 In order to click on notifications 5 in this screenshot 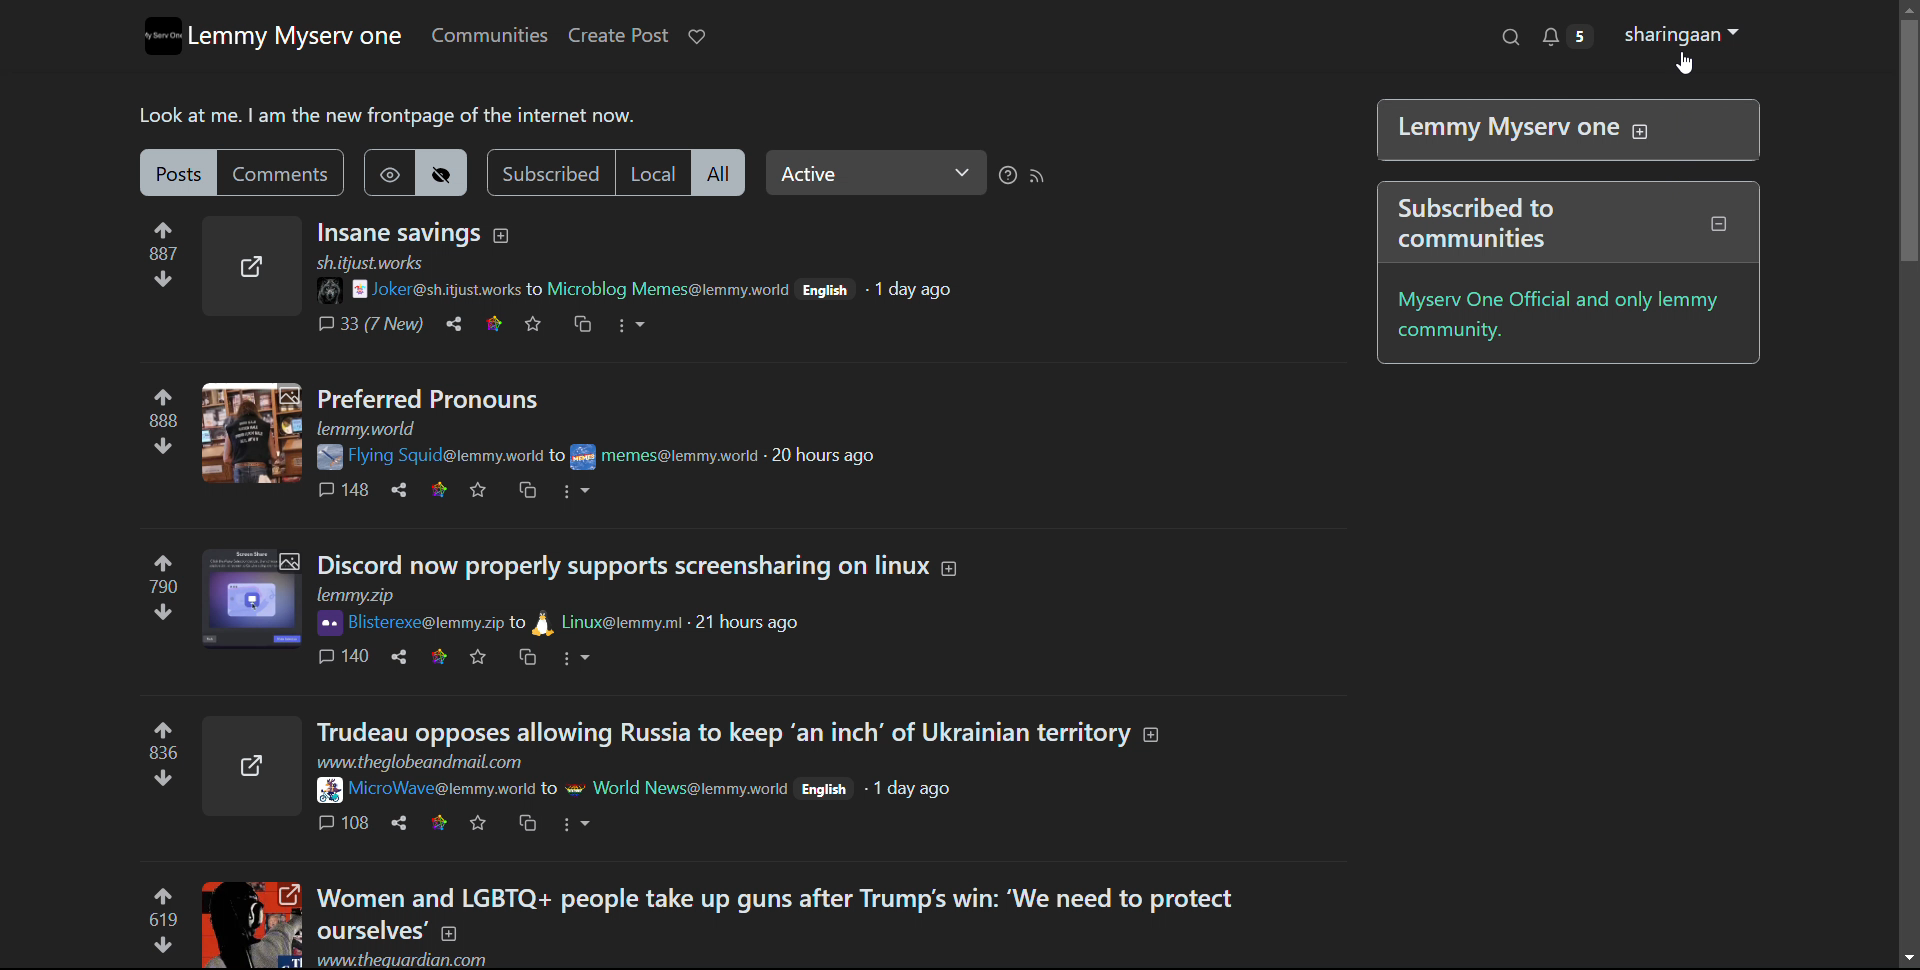, I will do `click(1565, 36)`.